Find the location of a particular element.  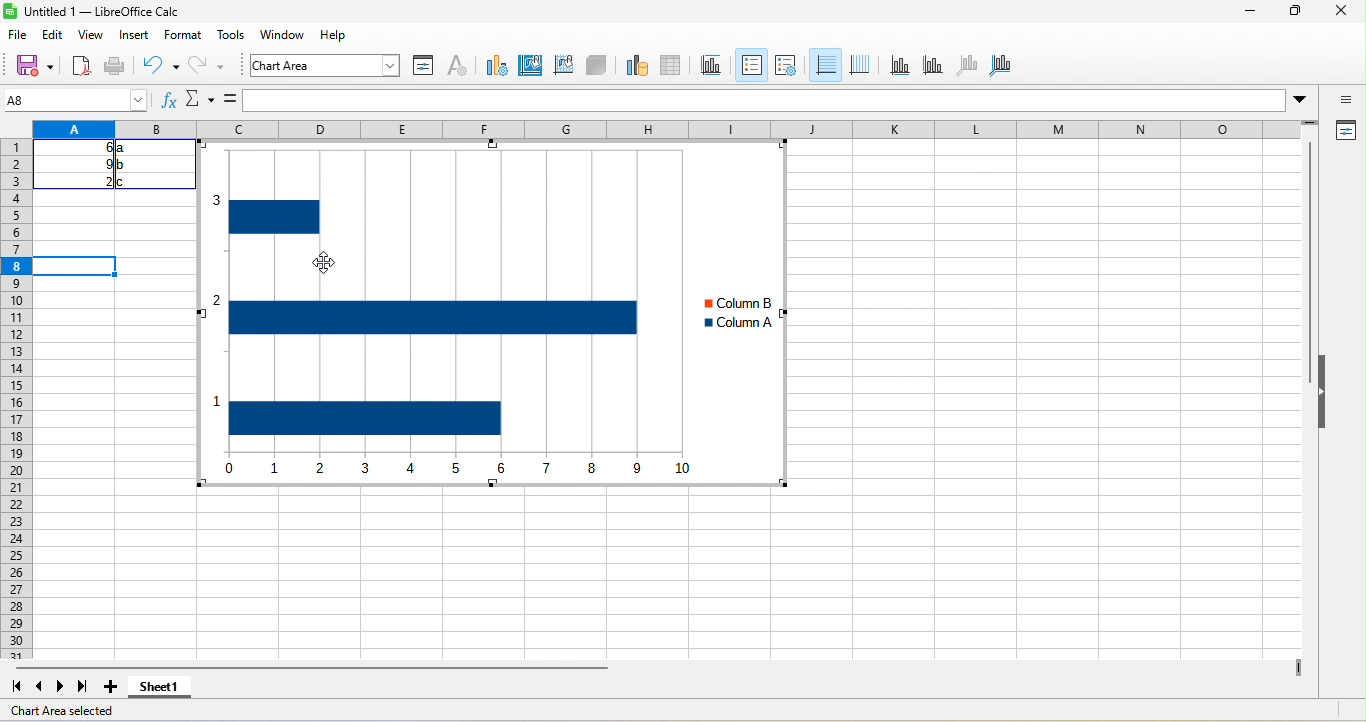

sheet is located at coordinates (277, 32).